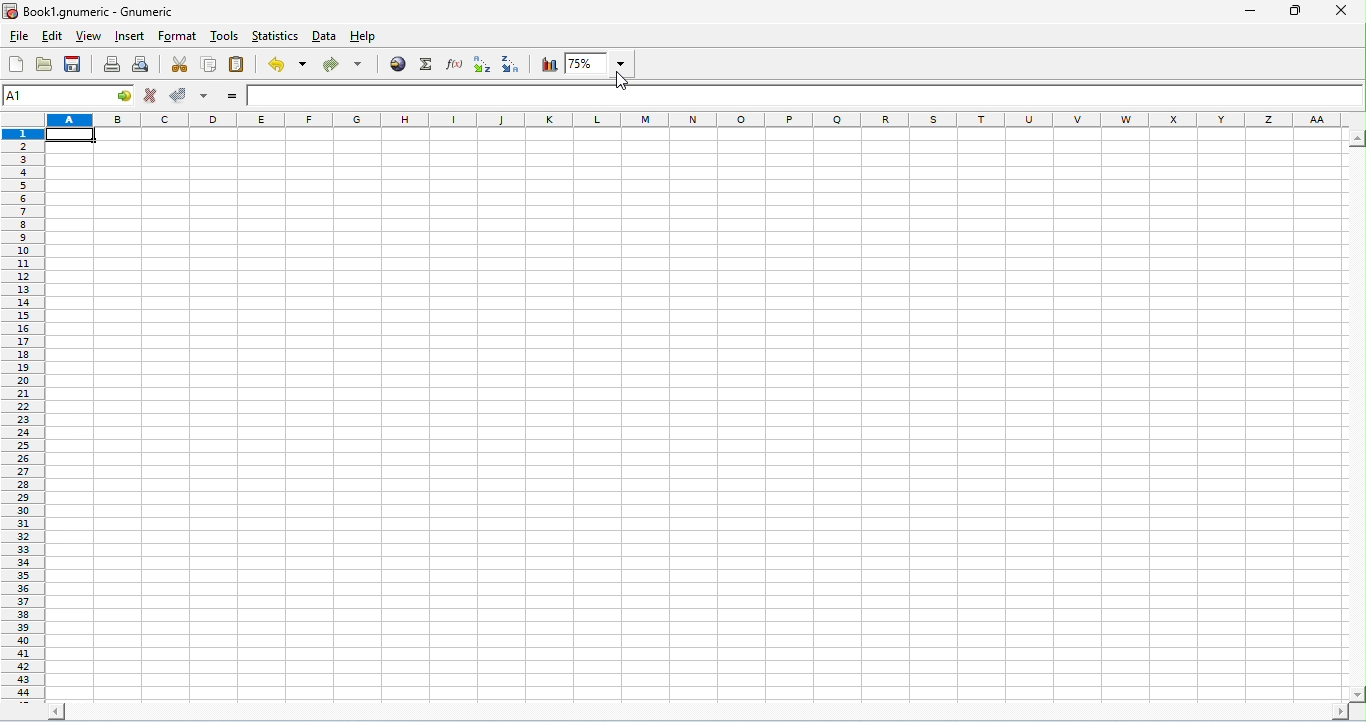 This screenshot has width=1366, height=722. I want to click on tools, so click(224, 35).